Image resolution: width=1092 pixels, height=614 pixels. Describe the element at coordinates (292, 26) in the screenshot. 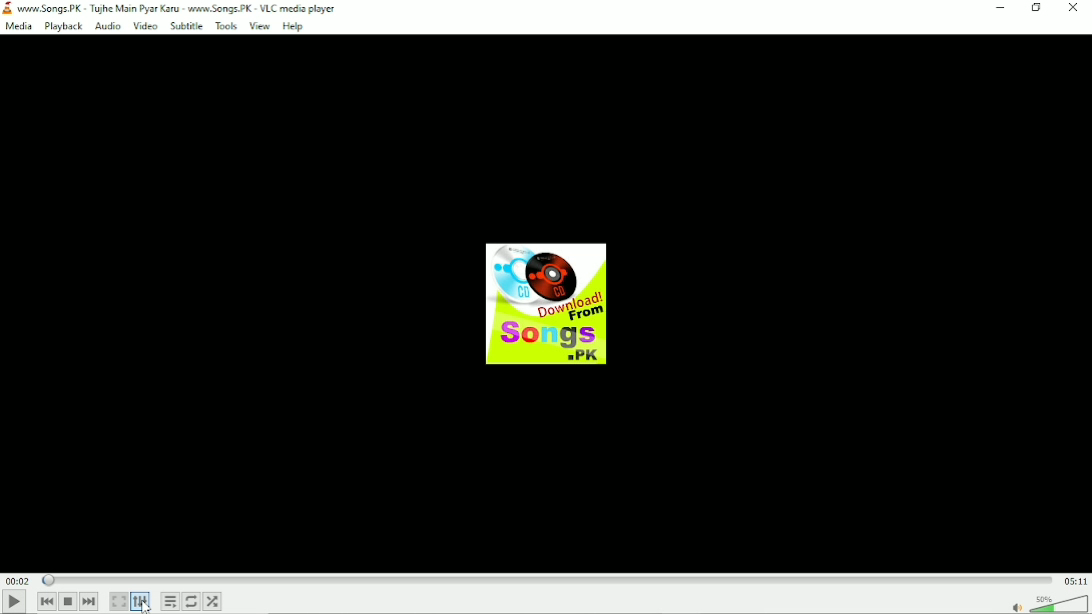

I see `Help` at that location.